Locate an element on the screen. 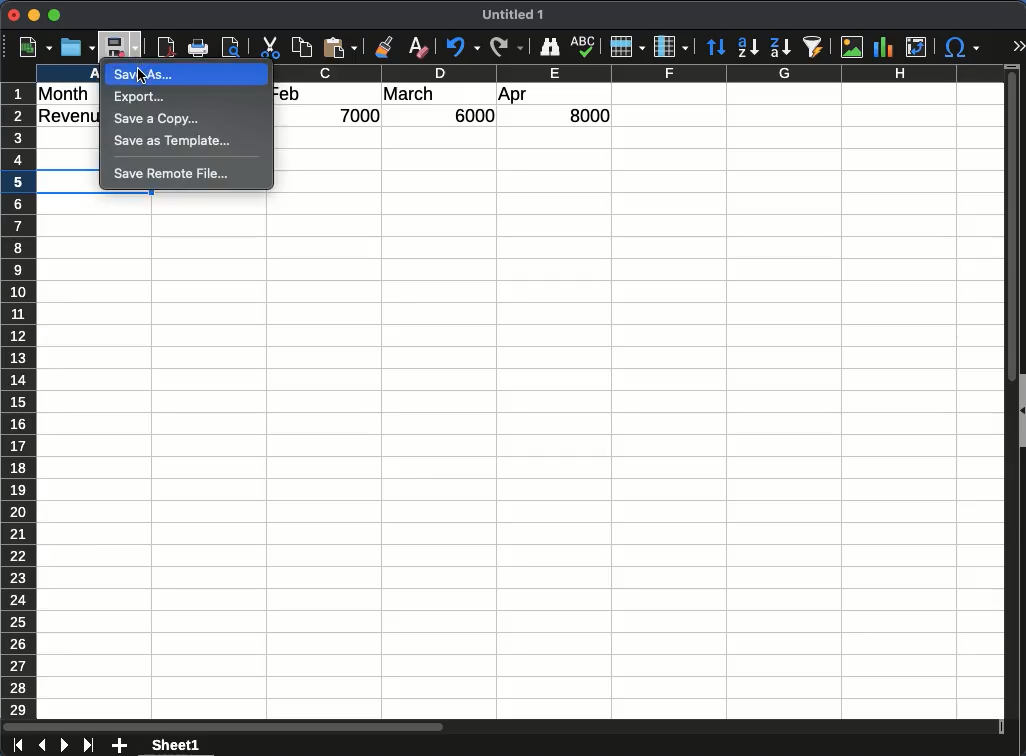  descending  is located at coordinates (779, 46).